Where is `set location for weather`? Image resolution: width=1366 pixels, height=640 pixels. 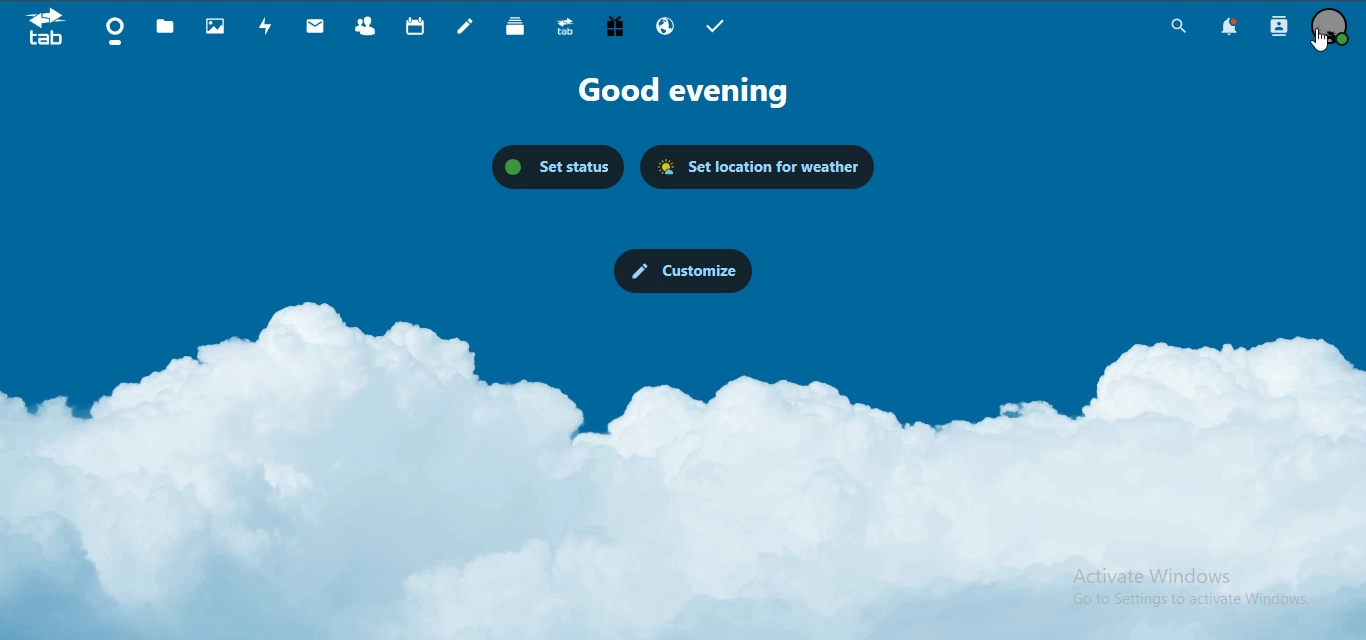
set location for weather is located at coordinates (756, 169).